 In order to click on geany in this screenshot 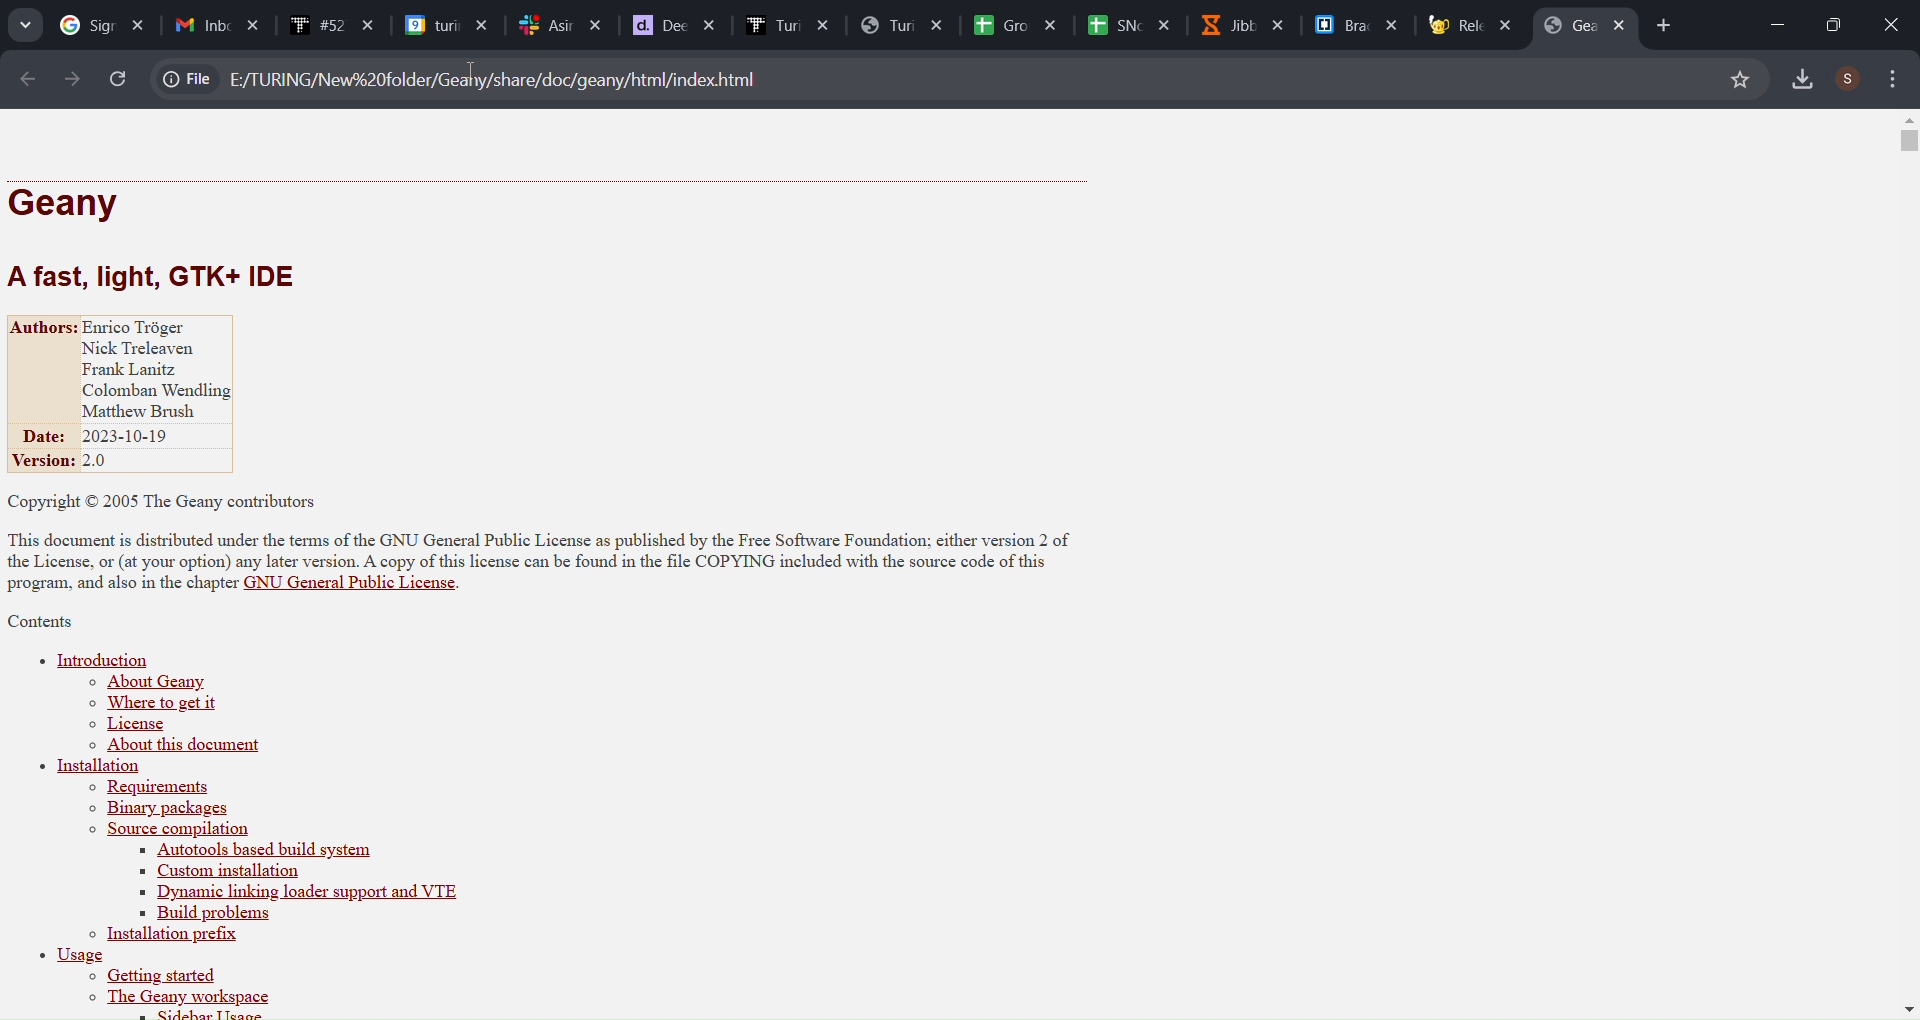, I will do `click(74, 203)`.